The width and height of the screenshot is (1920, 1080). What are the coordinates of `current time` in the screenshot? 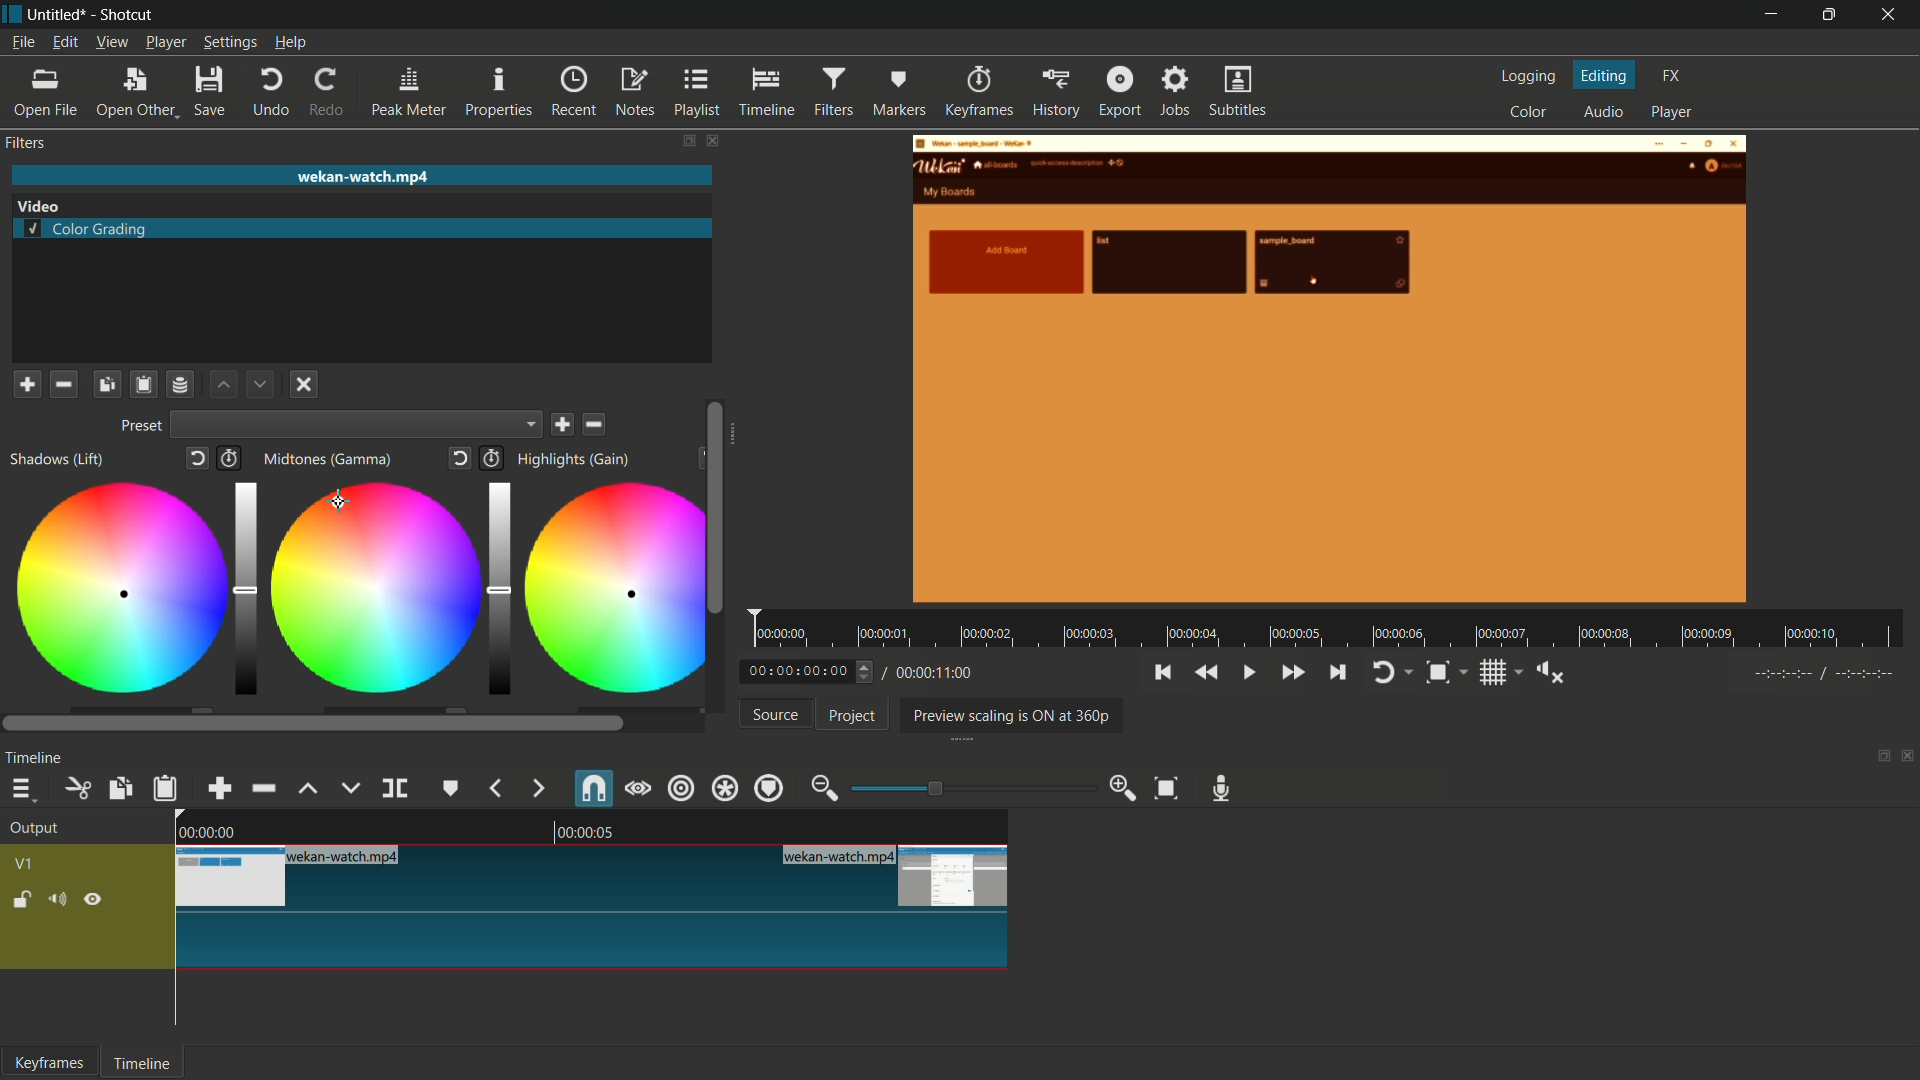 It's located at (812, 670).